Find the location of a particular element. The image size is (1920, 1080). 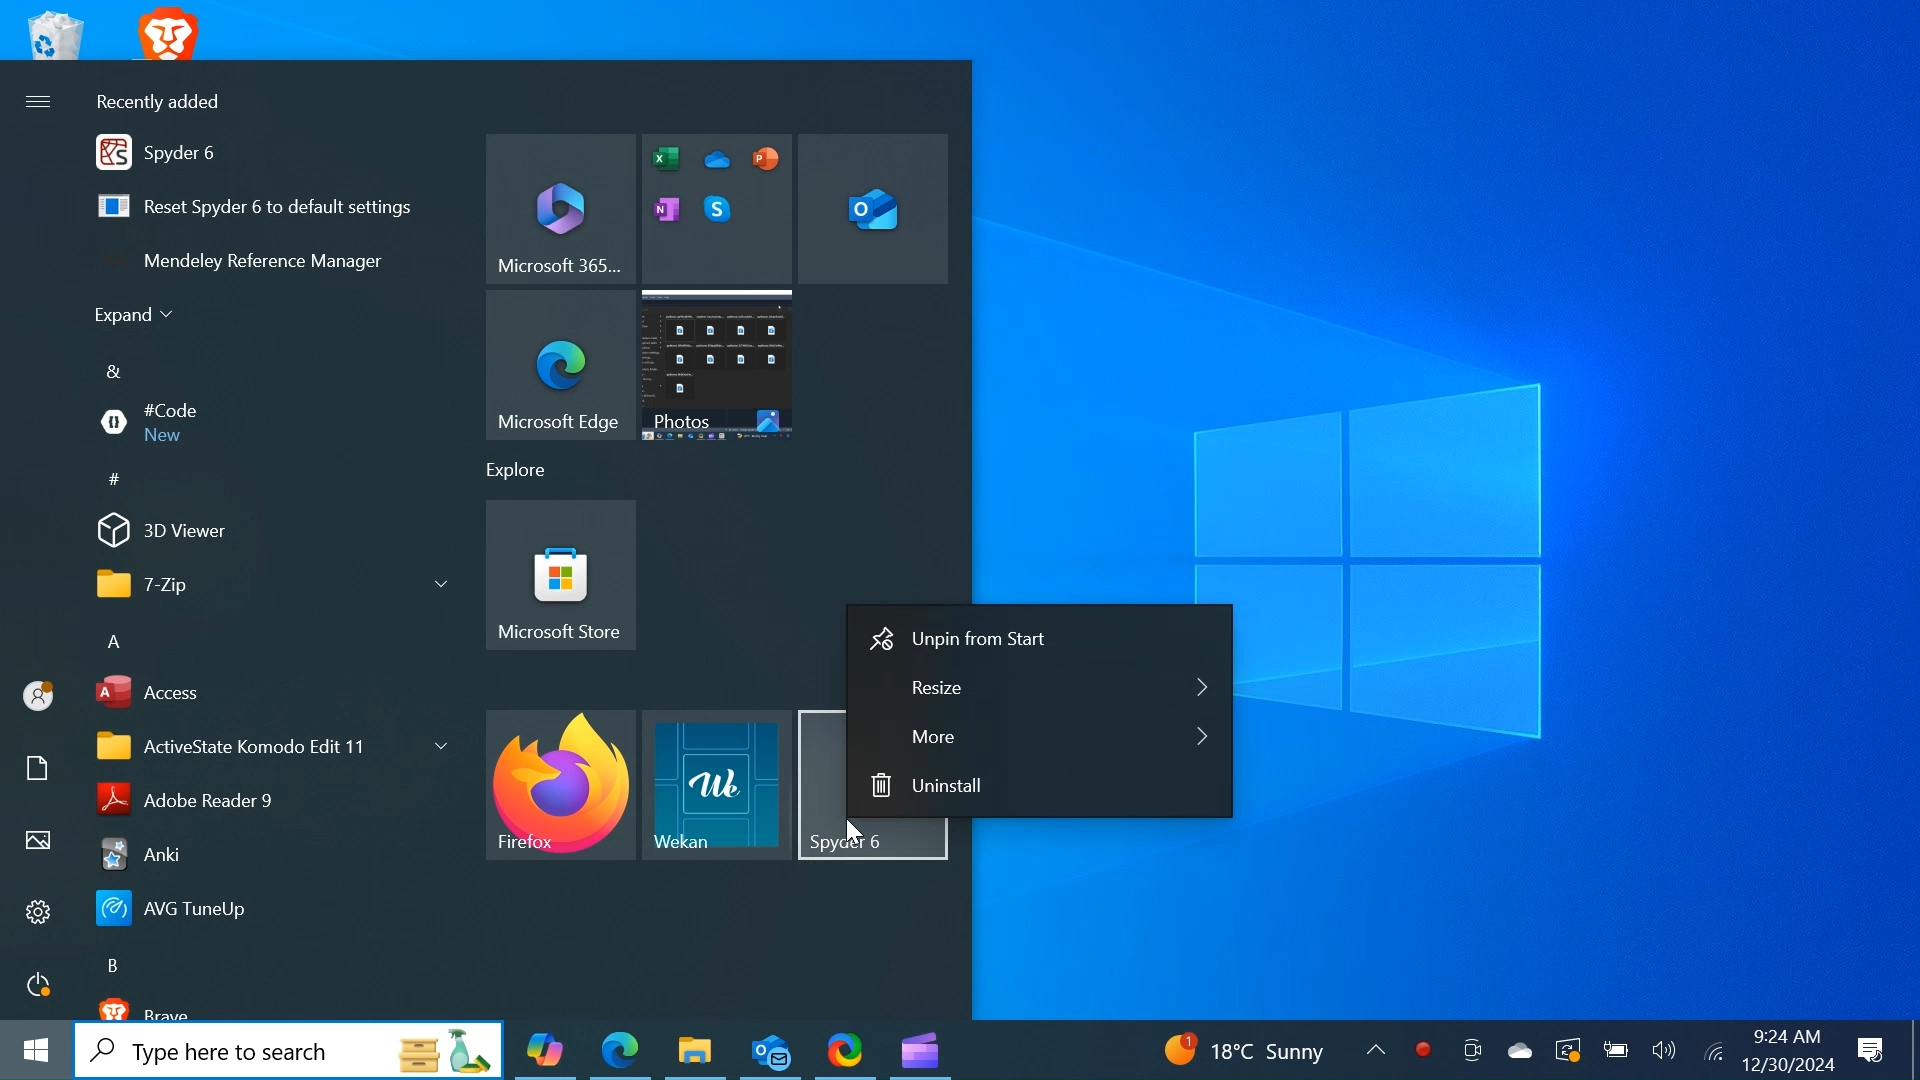

Uninstall is located at coordinates (1041, 786).